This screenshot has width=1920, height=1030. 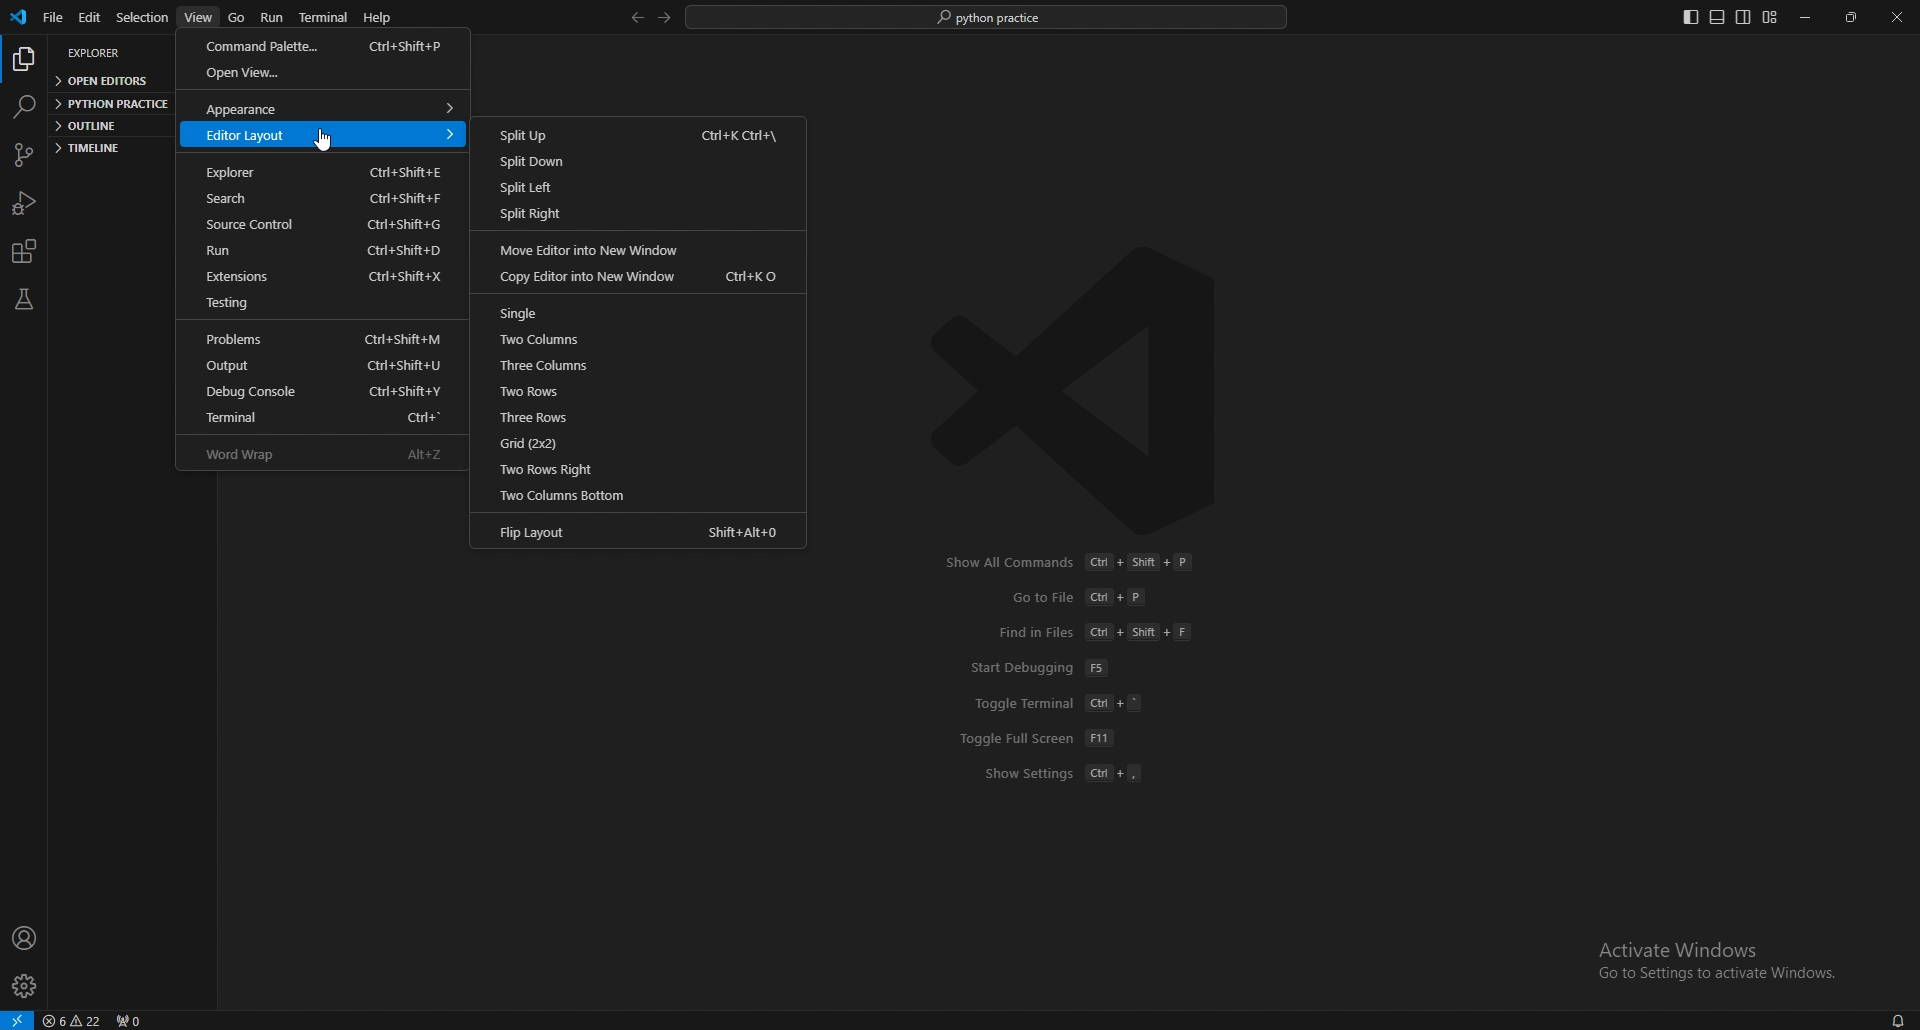 What do you see at coordinates (1717, 18) in the screenshot?
I see `toggle panel` at bounding box center [1717, 18].